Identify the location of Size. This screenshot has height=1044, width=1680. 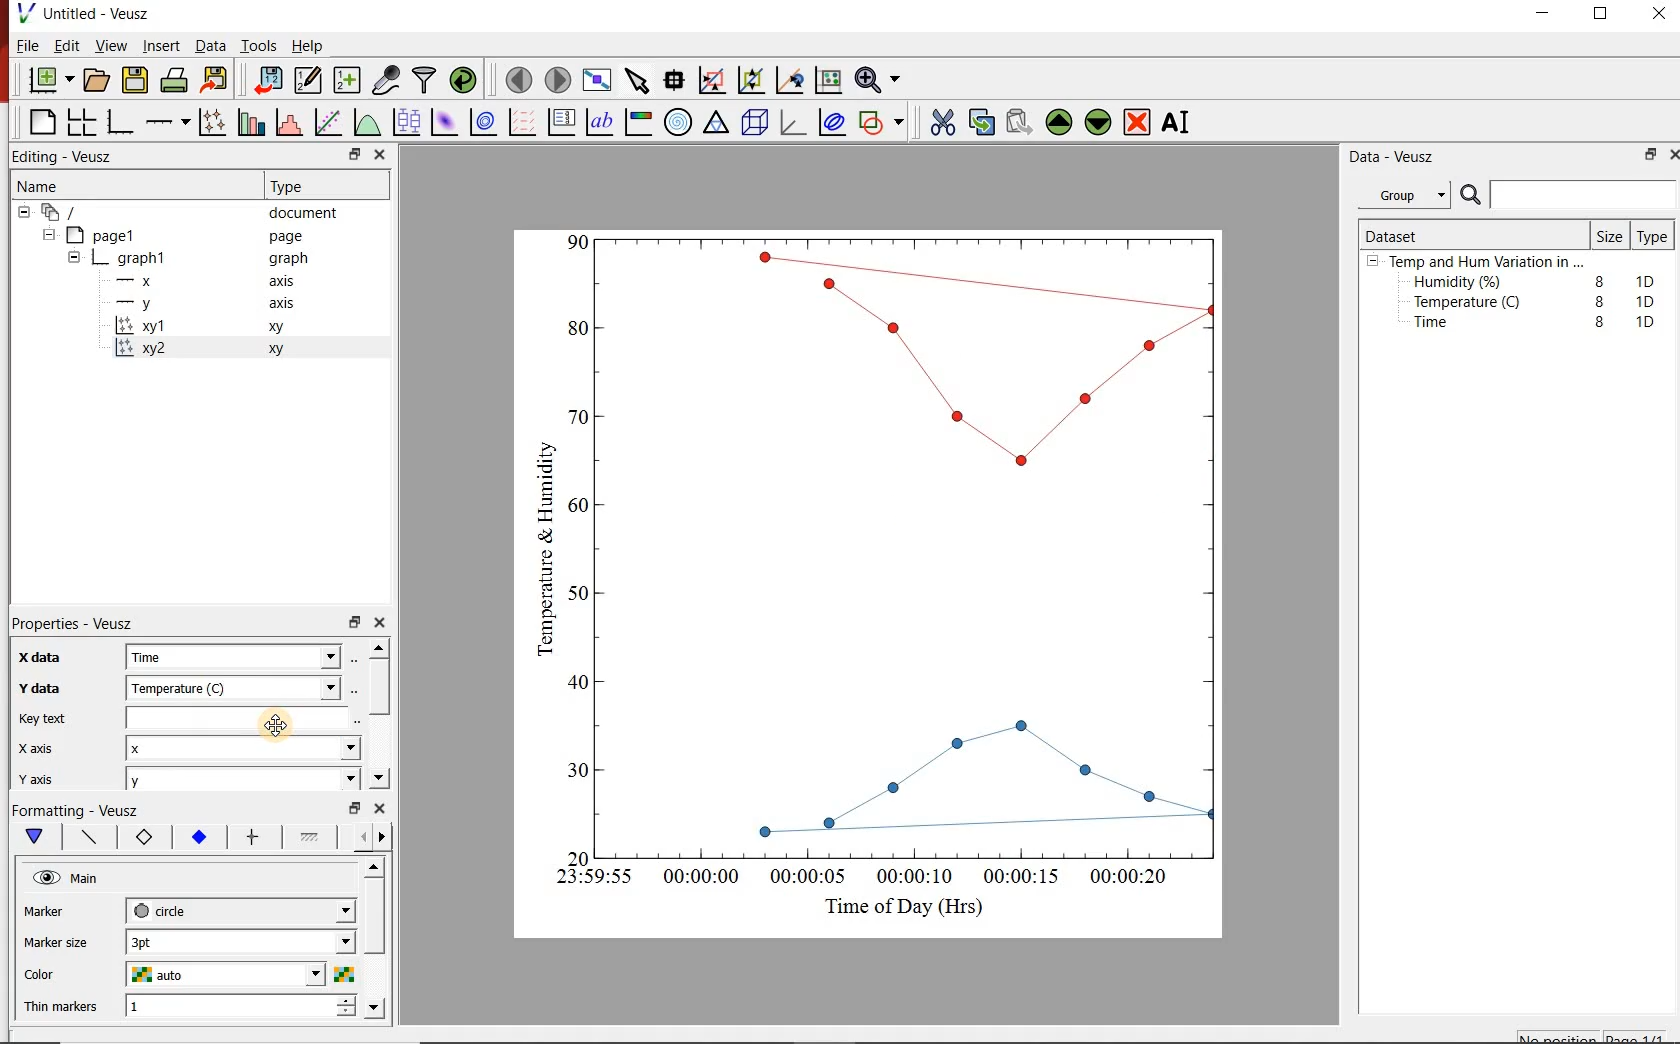
(1608, 235).